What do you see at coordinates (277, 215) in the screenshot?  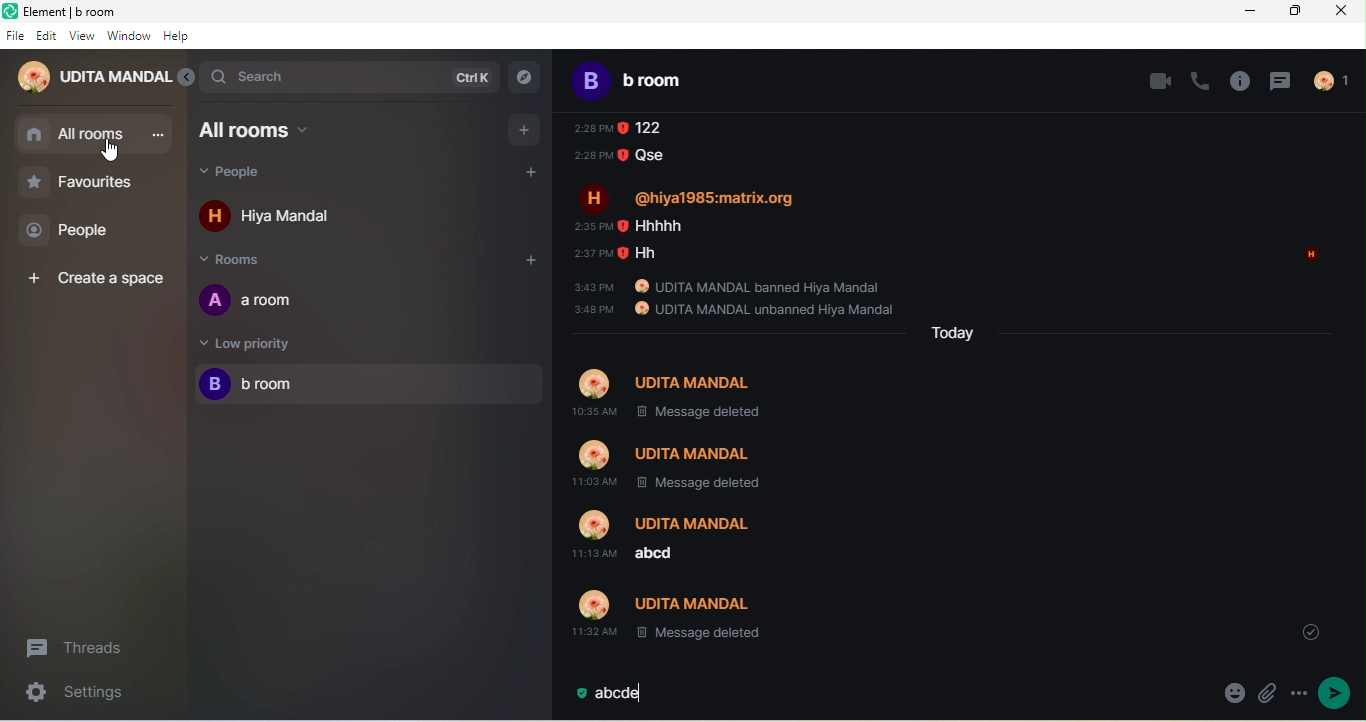 I see `hiya mandal` at bounding box center [277, 215].